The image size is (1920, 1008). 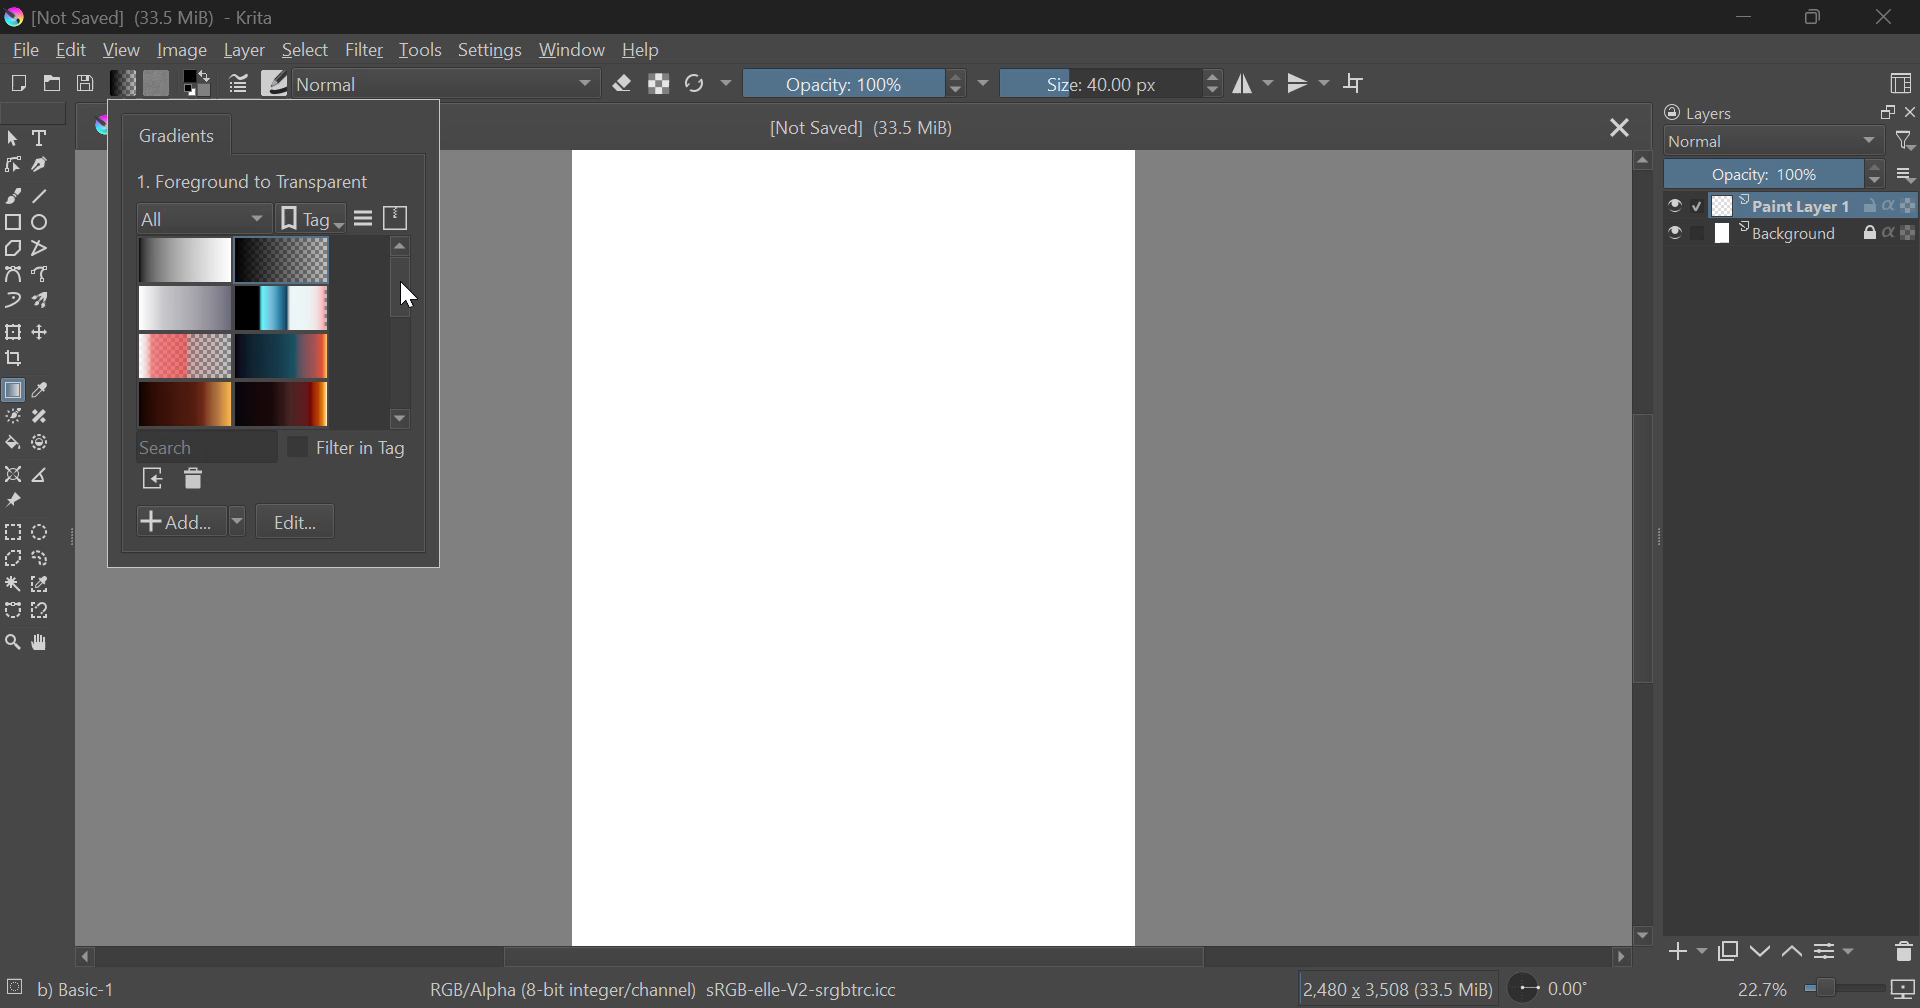 What do you see at coordinates (1561, 987) in the screenshot?
I see `0.00°` at bounding box center [1561, 987].